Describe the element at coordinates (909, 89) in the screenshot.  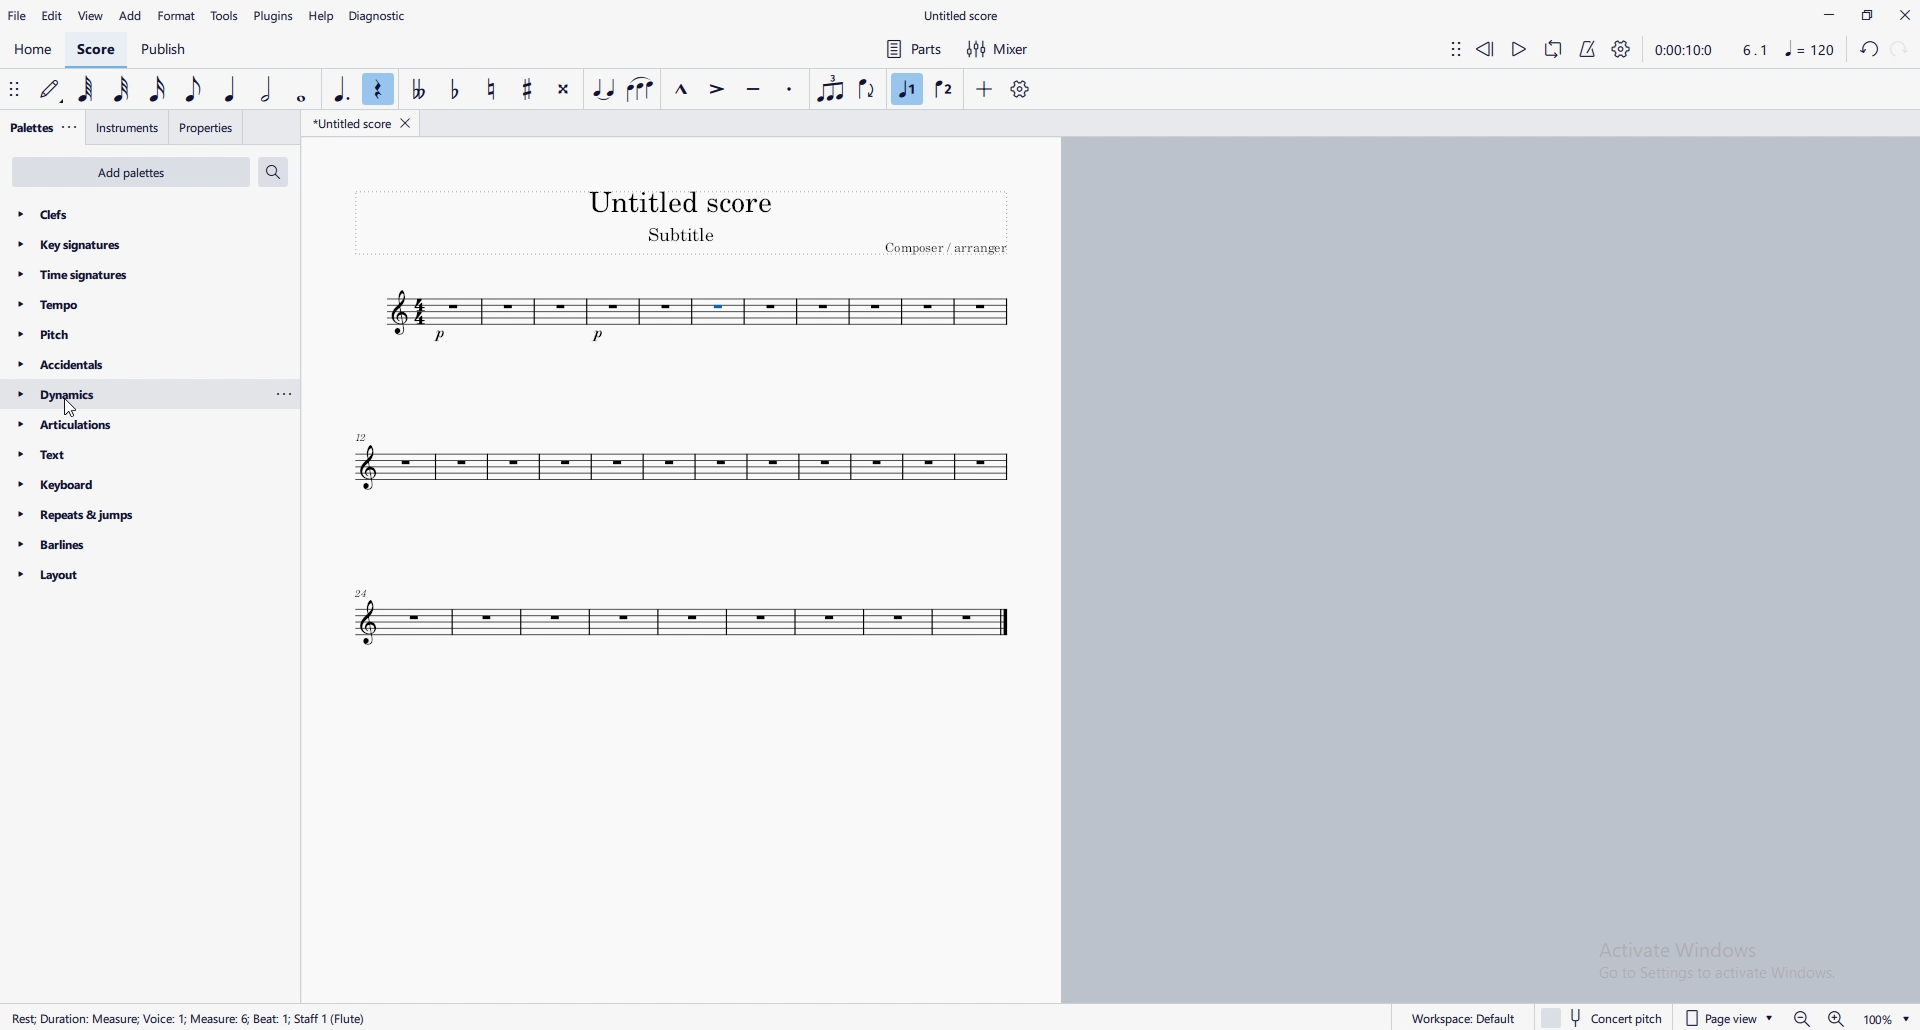
I see `voice 1` at that location.